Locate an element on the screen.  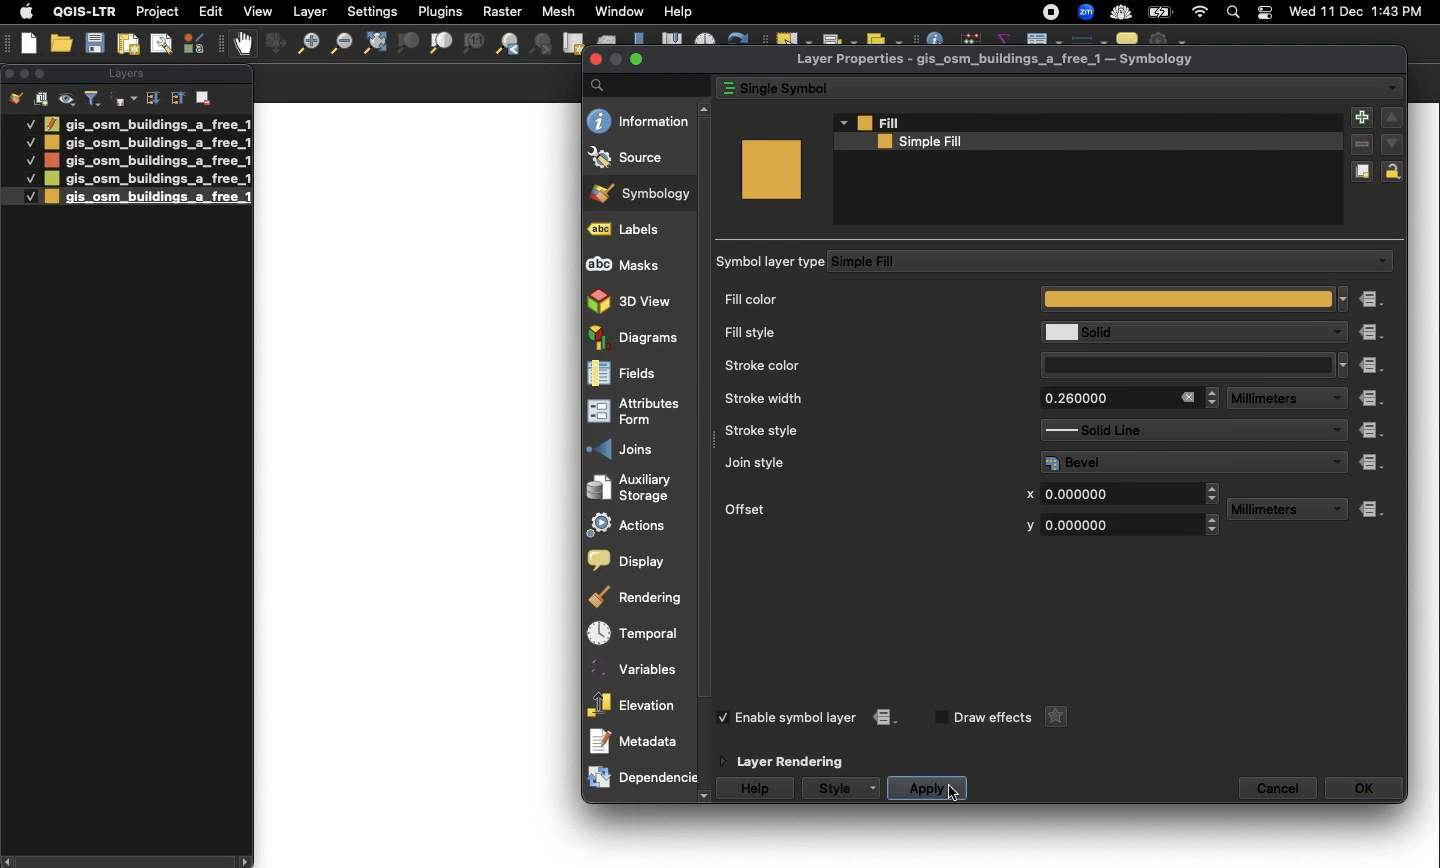
Offset is located at coordinates (855, 507).